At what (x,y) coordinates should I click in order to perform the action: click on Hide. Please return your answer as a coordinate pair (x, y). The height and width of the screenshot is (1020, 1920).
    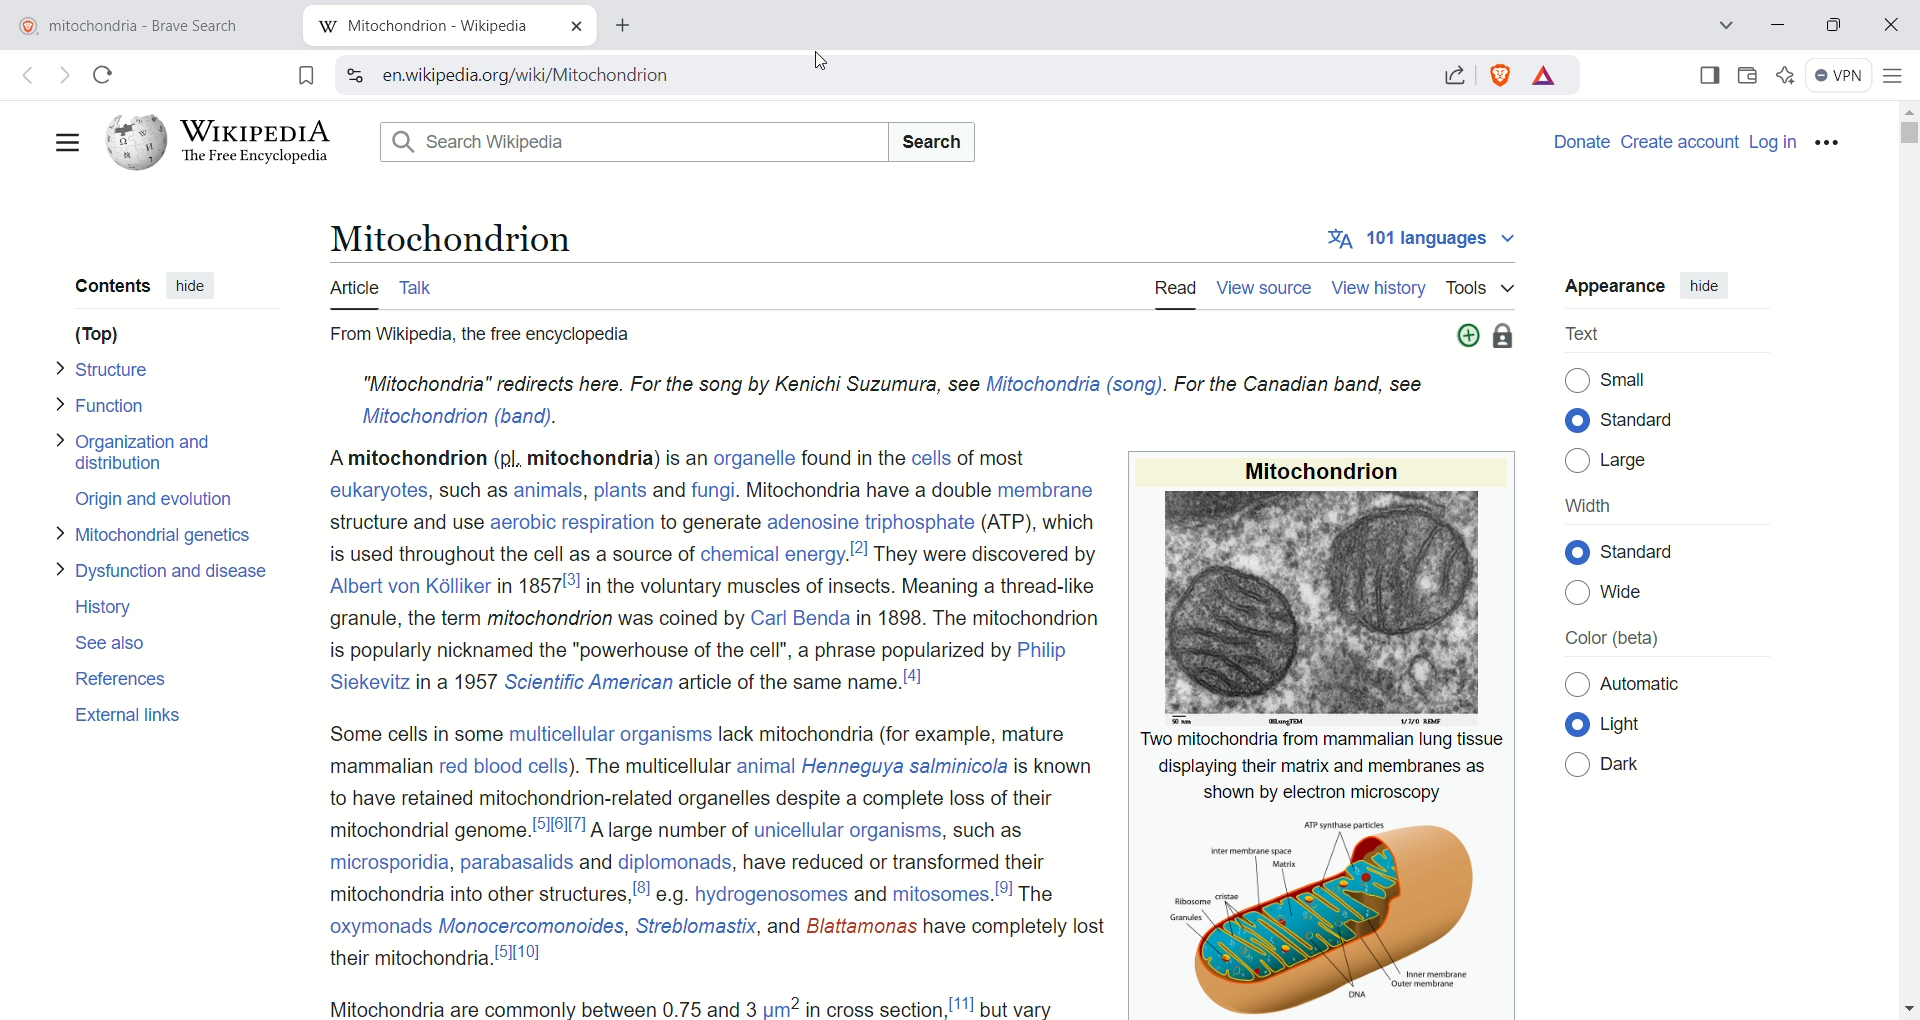
    Looking at the image, I should click on (191, 283).